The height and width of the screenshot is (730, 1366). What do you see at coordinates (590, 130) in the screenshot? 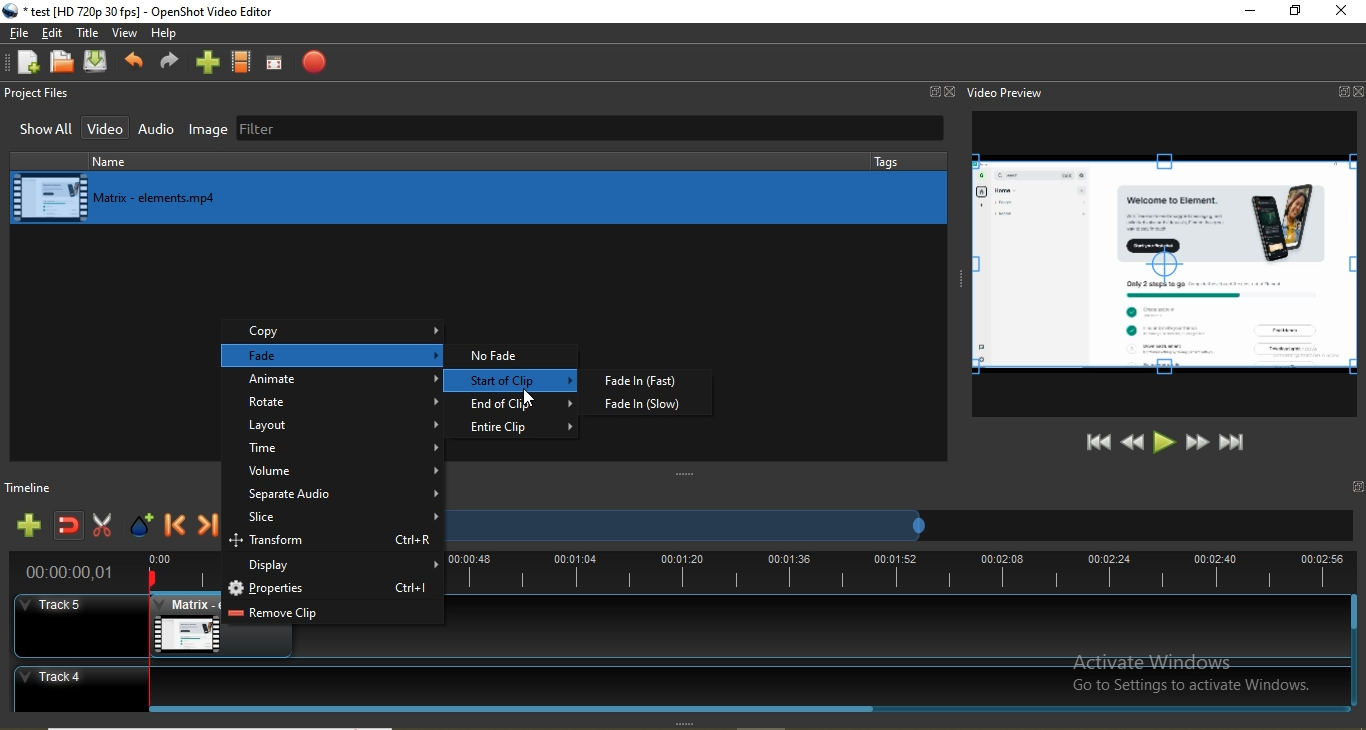
I see `Filter` at bounding box center [590, 130].